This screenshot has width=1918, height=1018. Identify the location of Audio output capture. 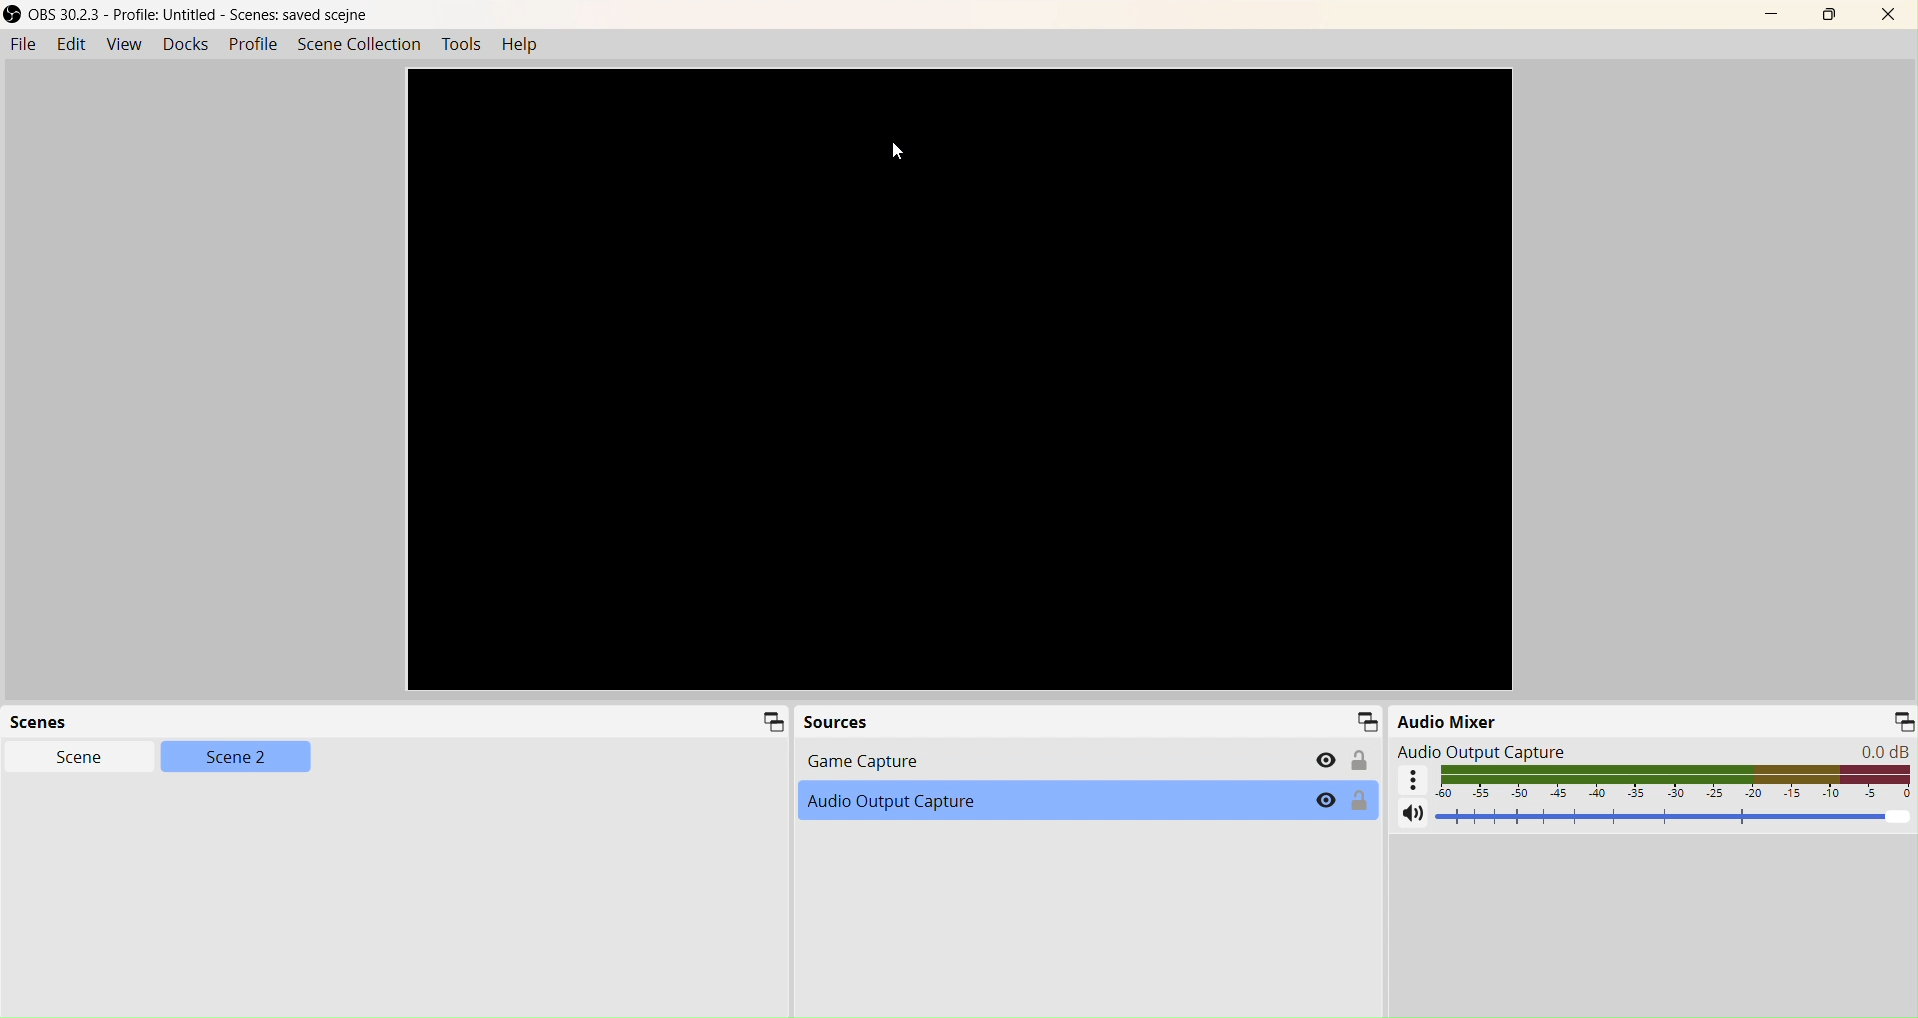
(1647, 749).